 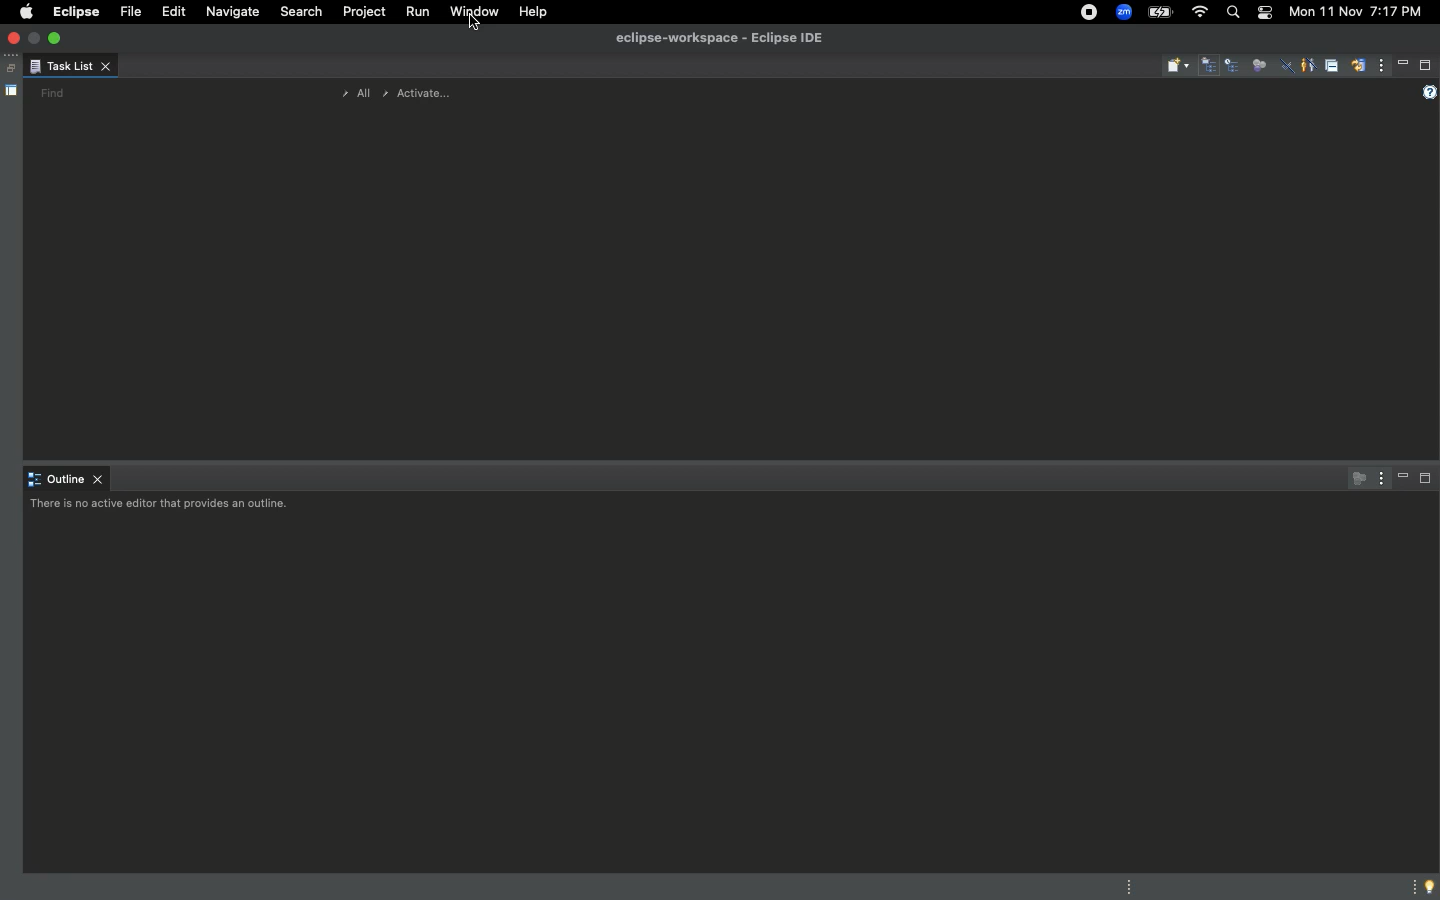 What do you see at coordinates (16, 39) in the screenshot?
I see `close` at bounding box center [16, 39].